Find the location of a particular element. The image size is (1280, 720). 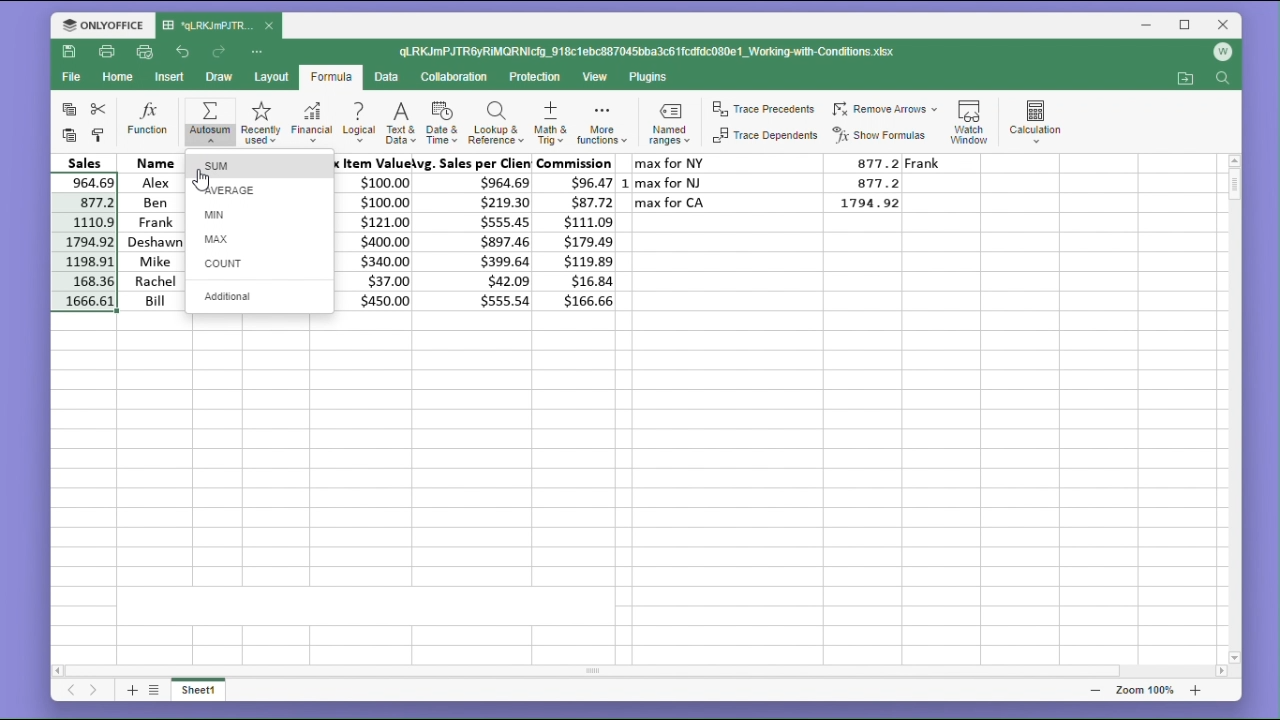

avg.sales per clients is located at coordinates (477, 235).